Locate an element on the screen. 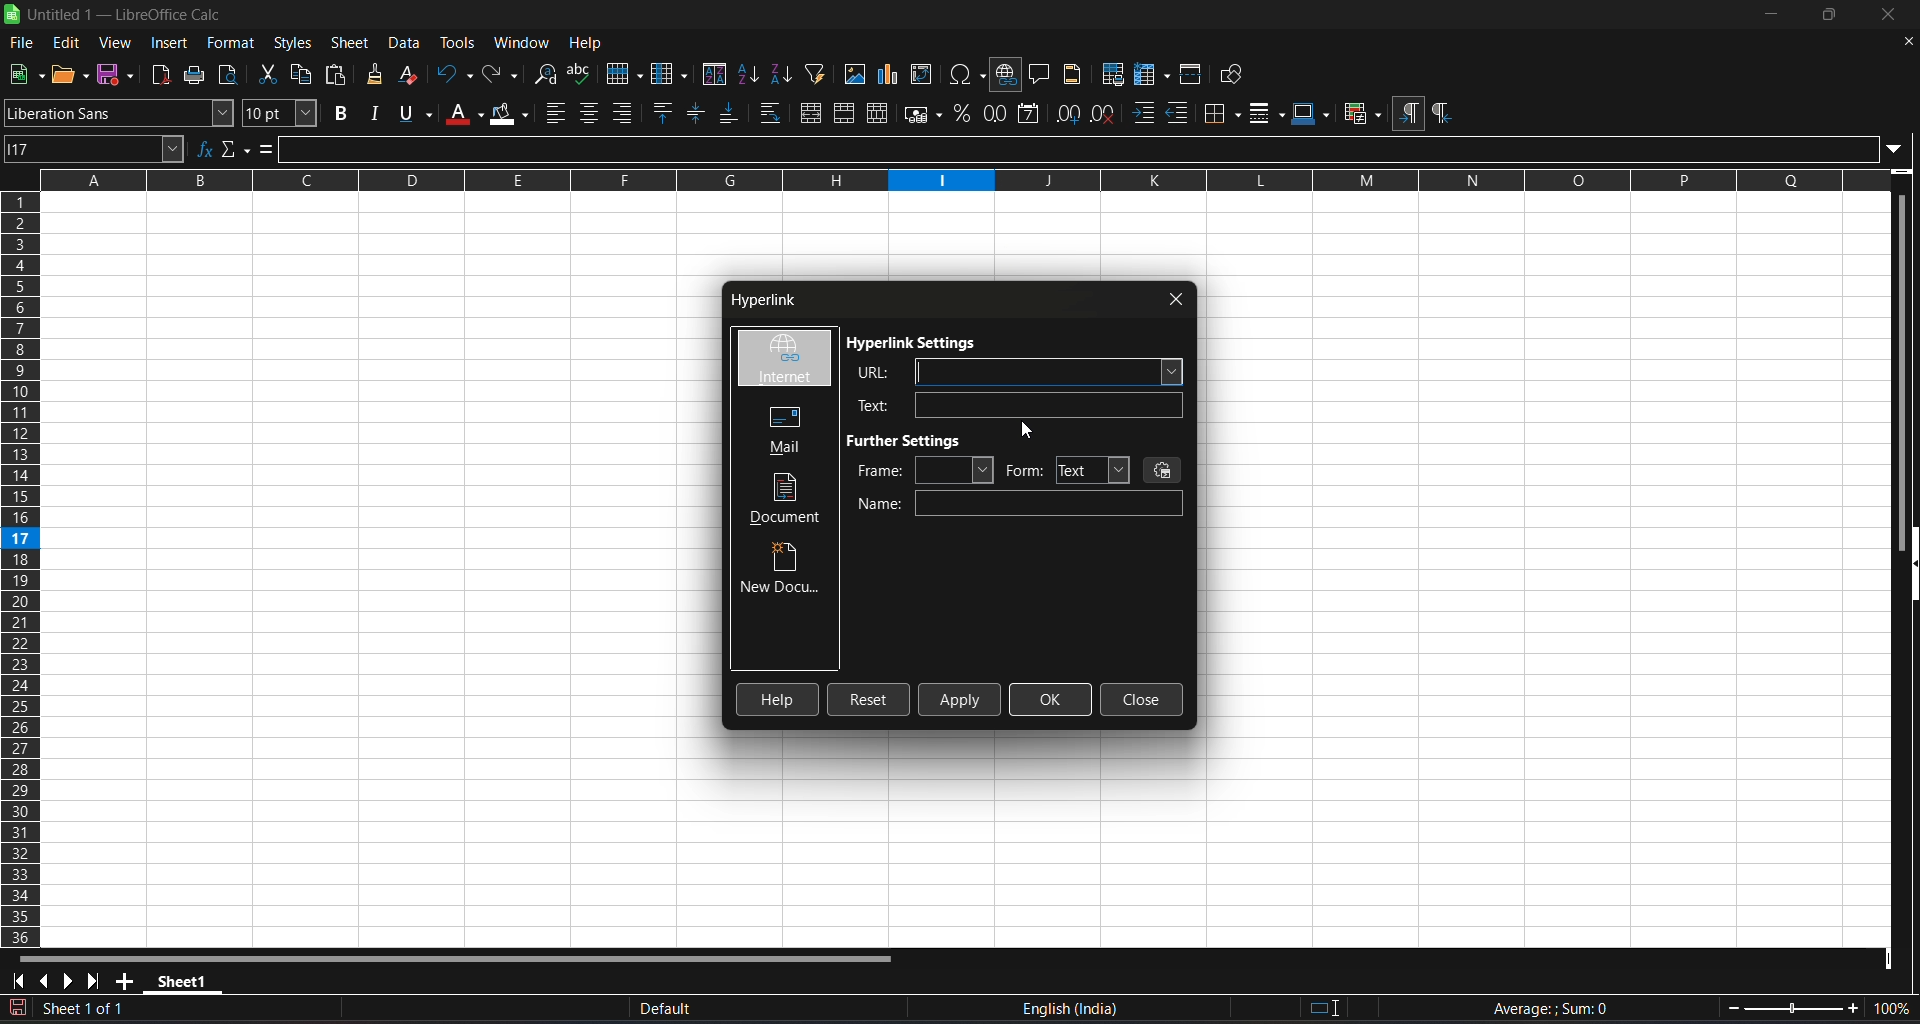  define print area is located at coordinates (1112, 73).